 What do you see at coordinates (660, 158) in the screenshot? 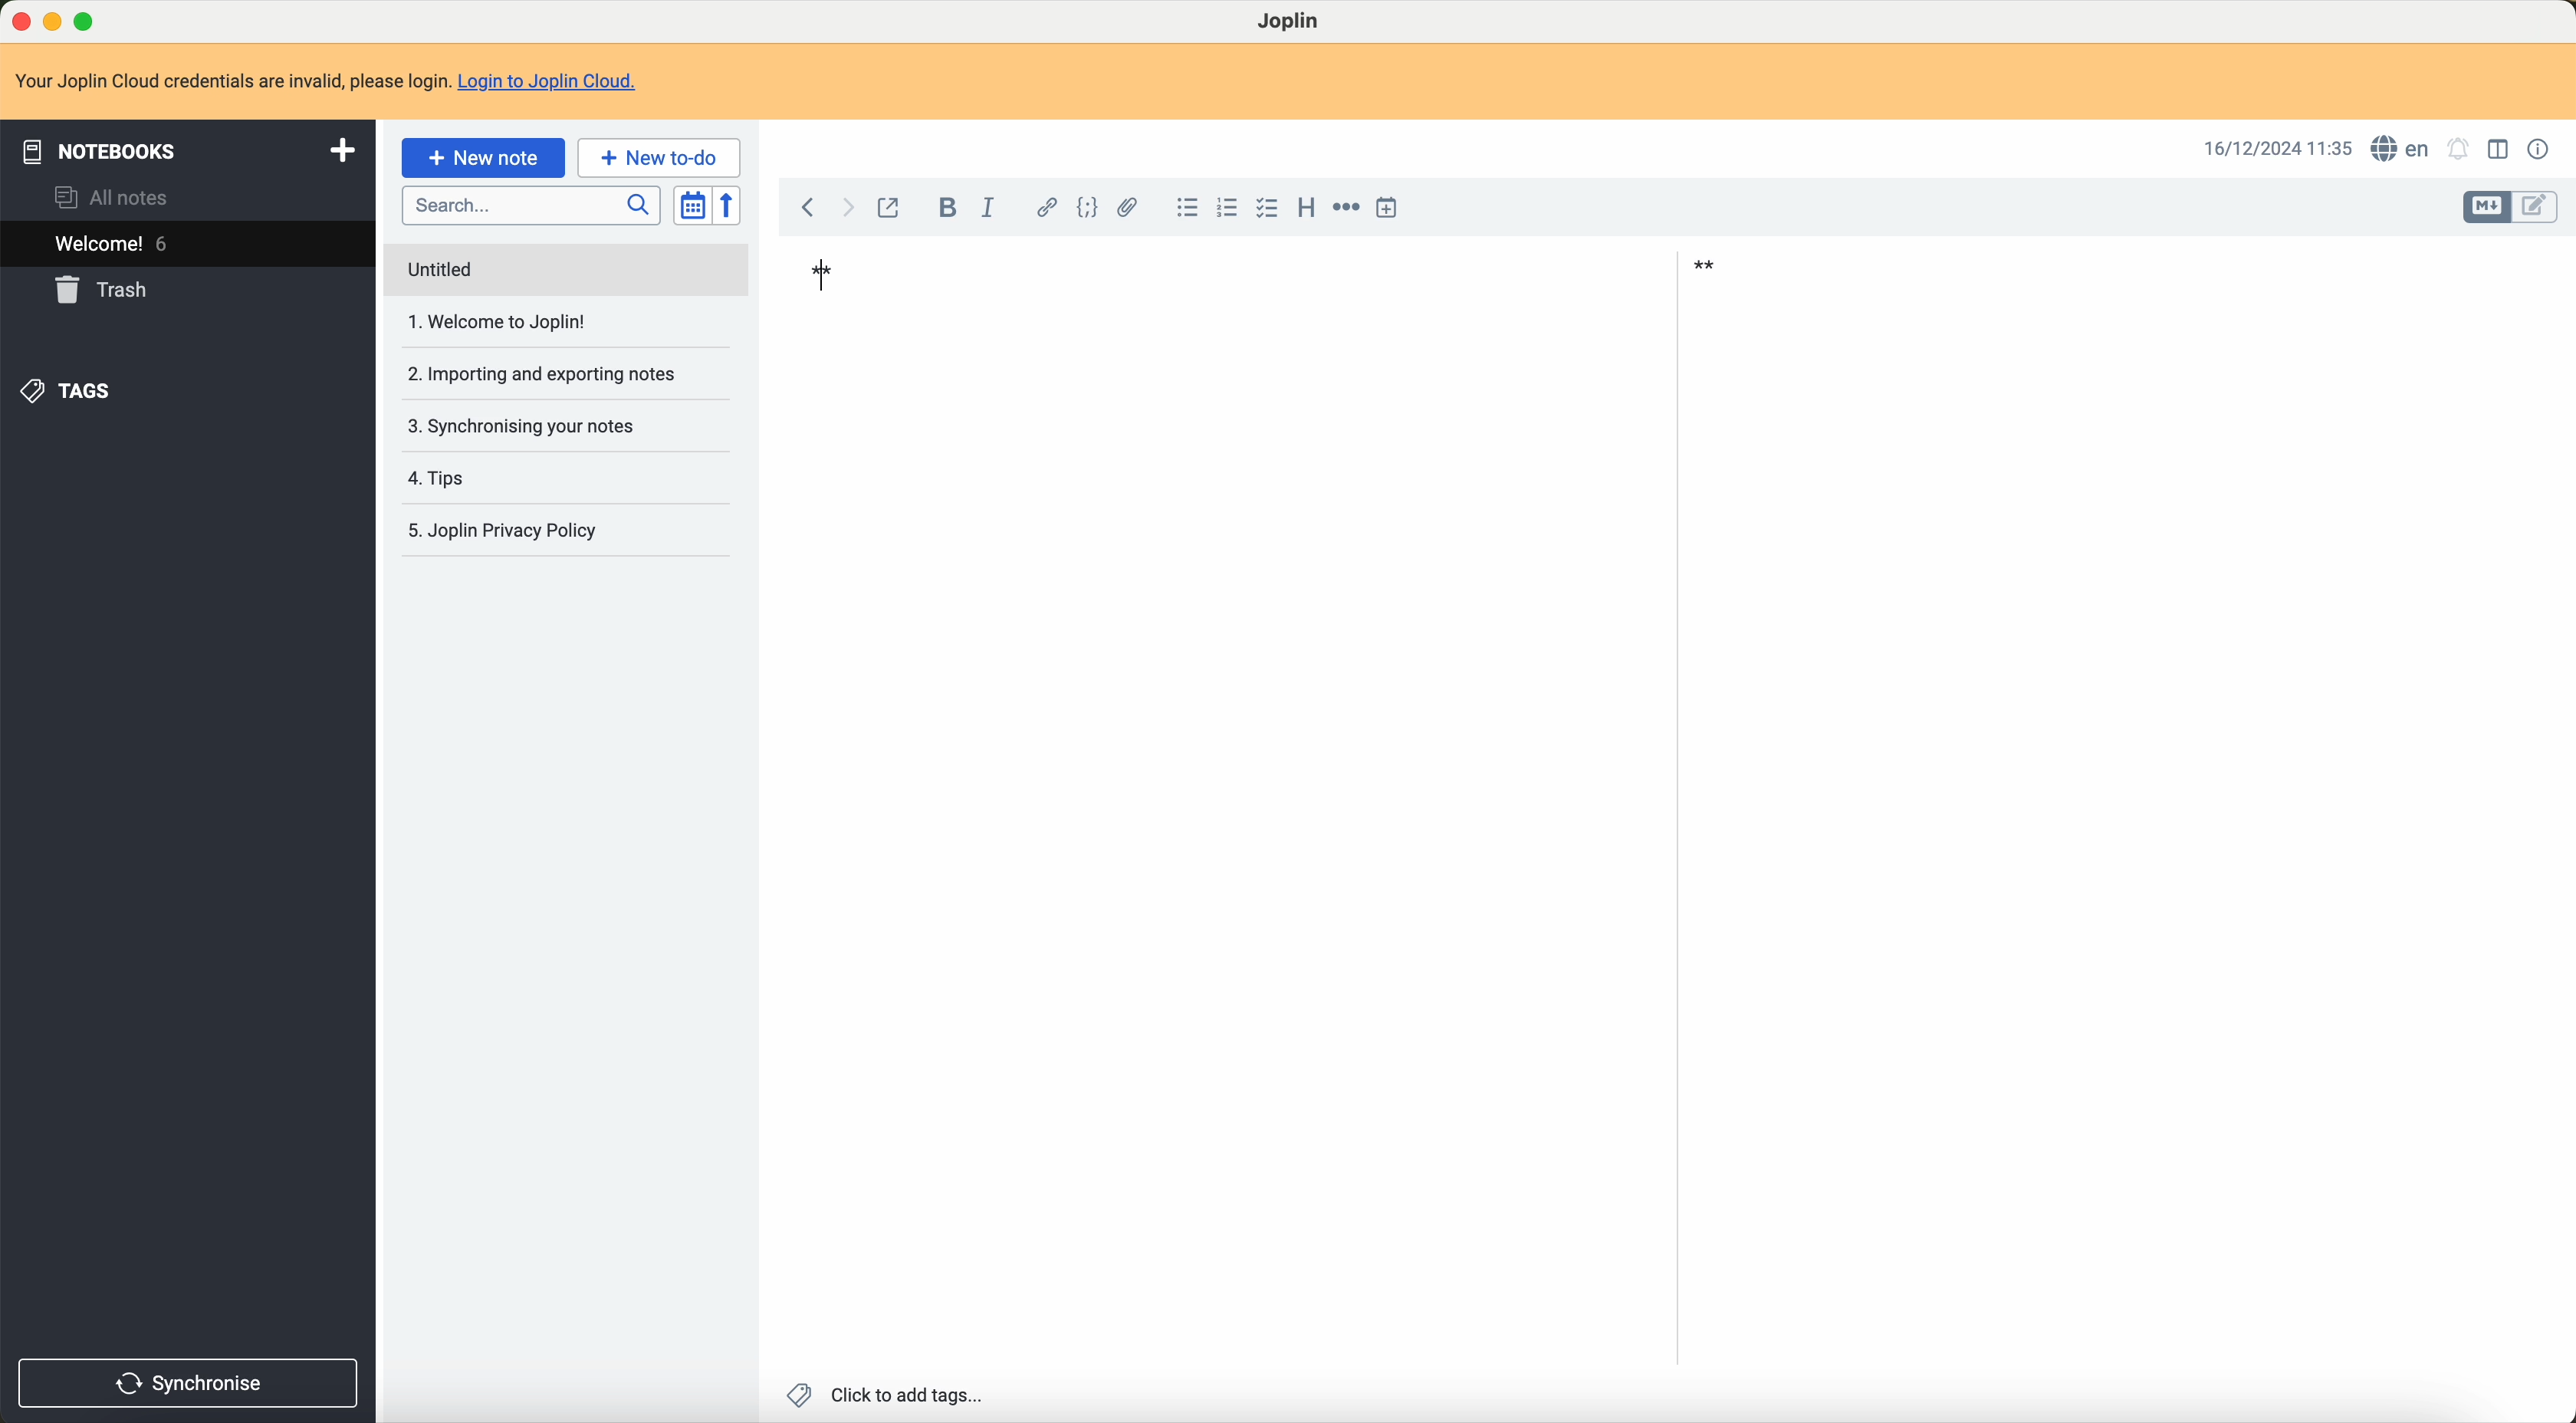
I see `new to-do` at bounding box center [660, 158].